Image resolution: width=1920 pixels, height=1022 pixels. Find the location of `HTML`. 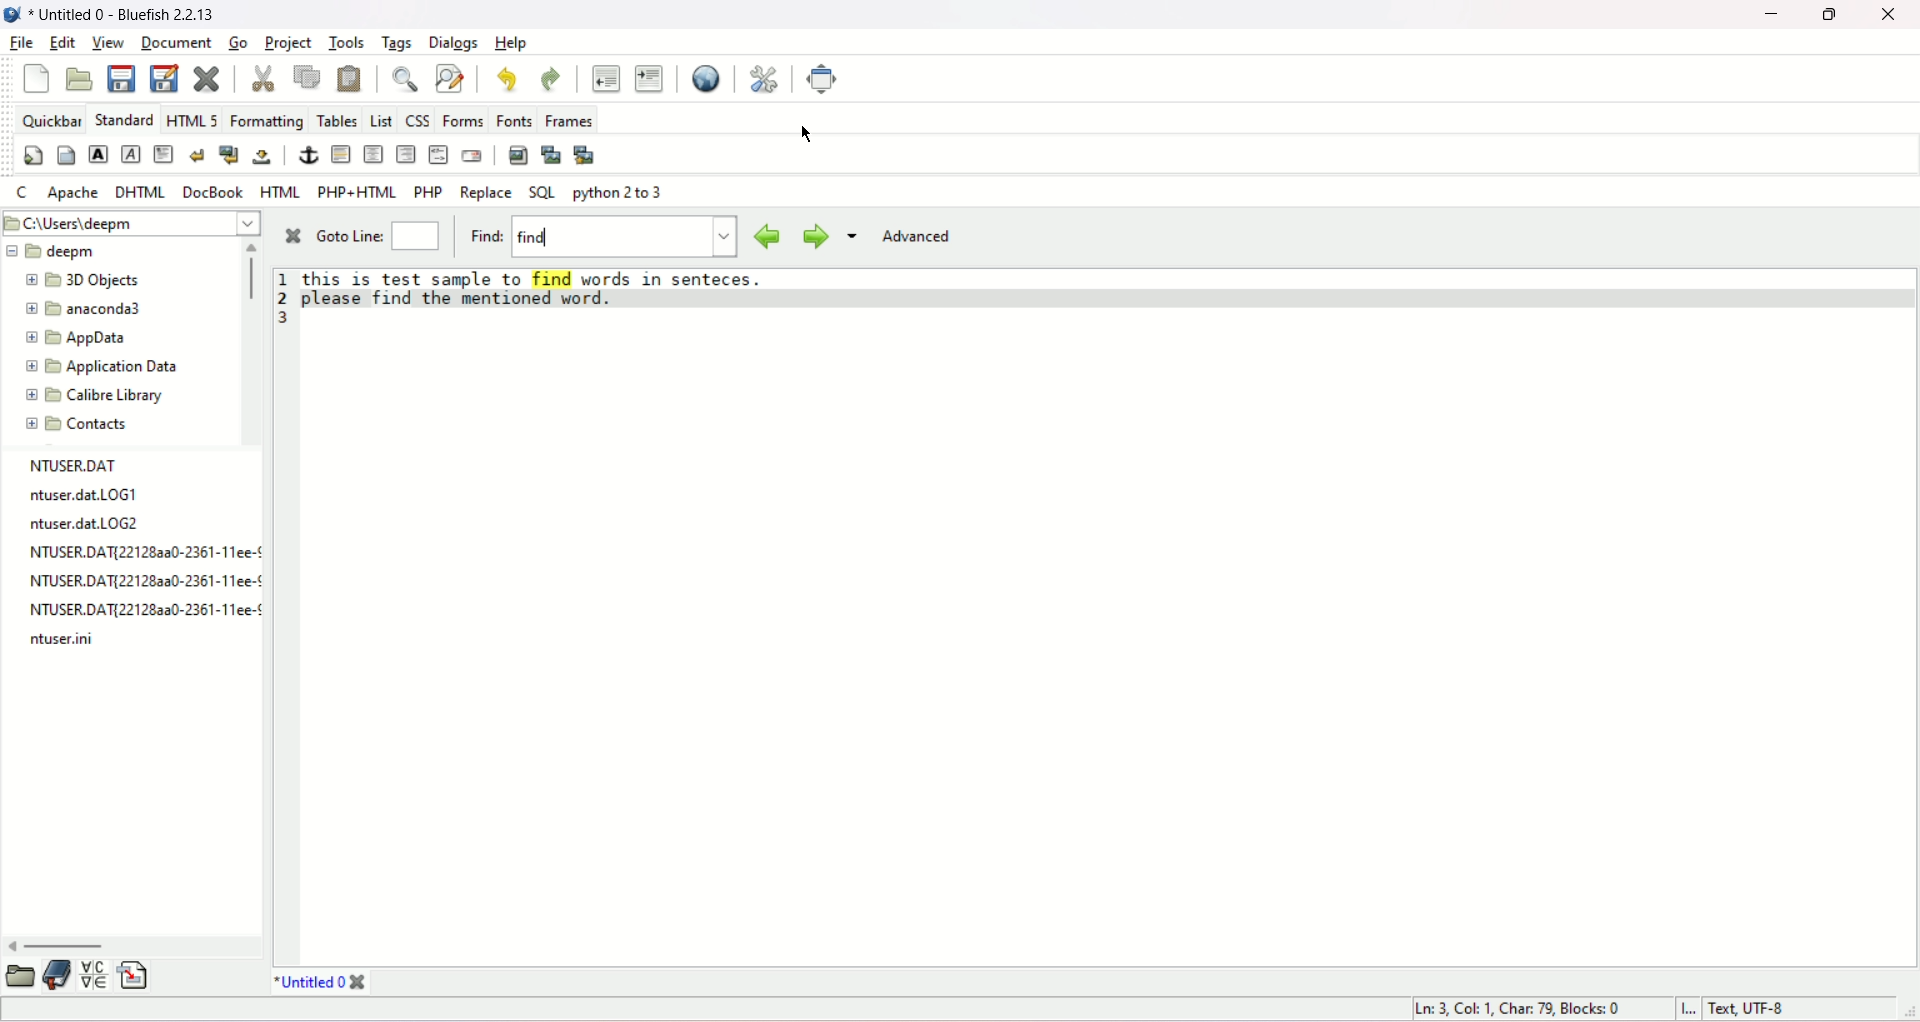

HTML is located at coordinates (279, 192).